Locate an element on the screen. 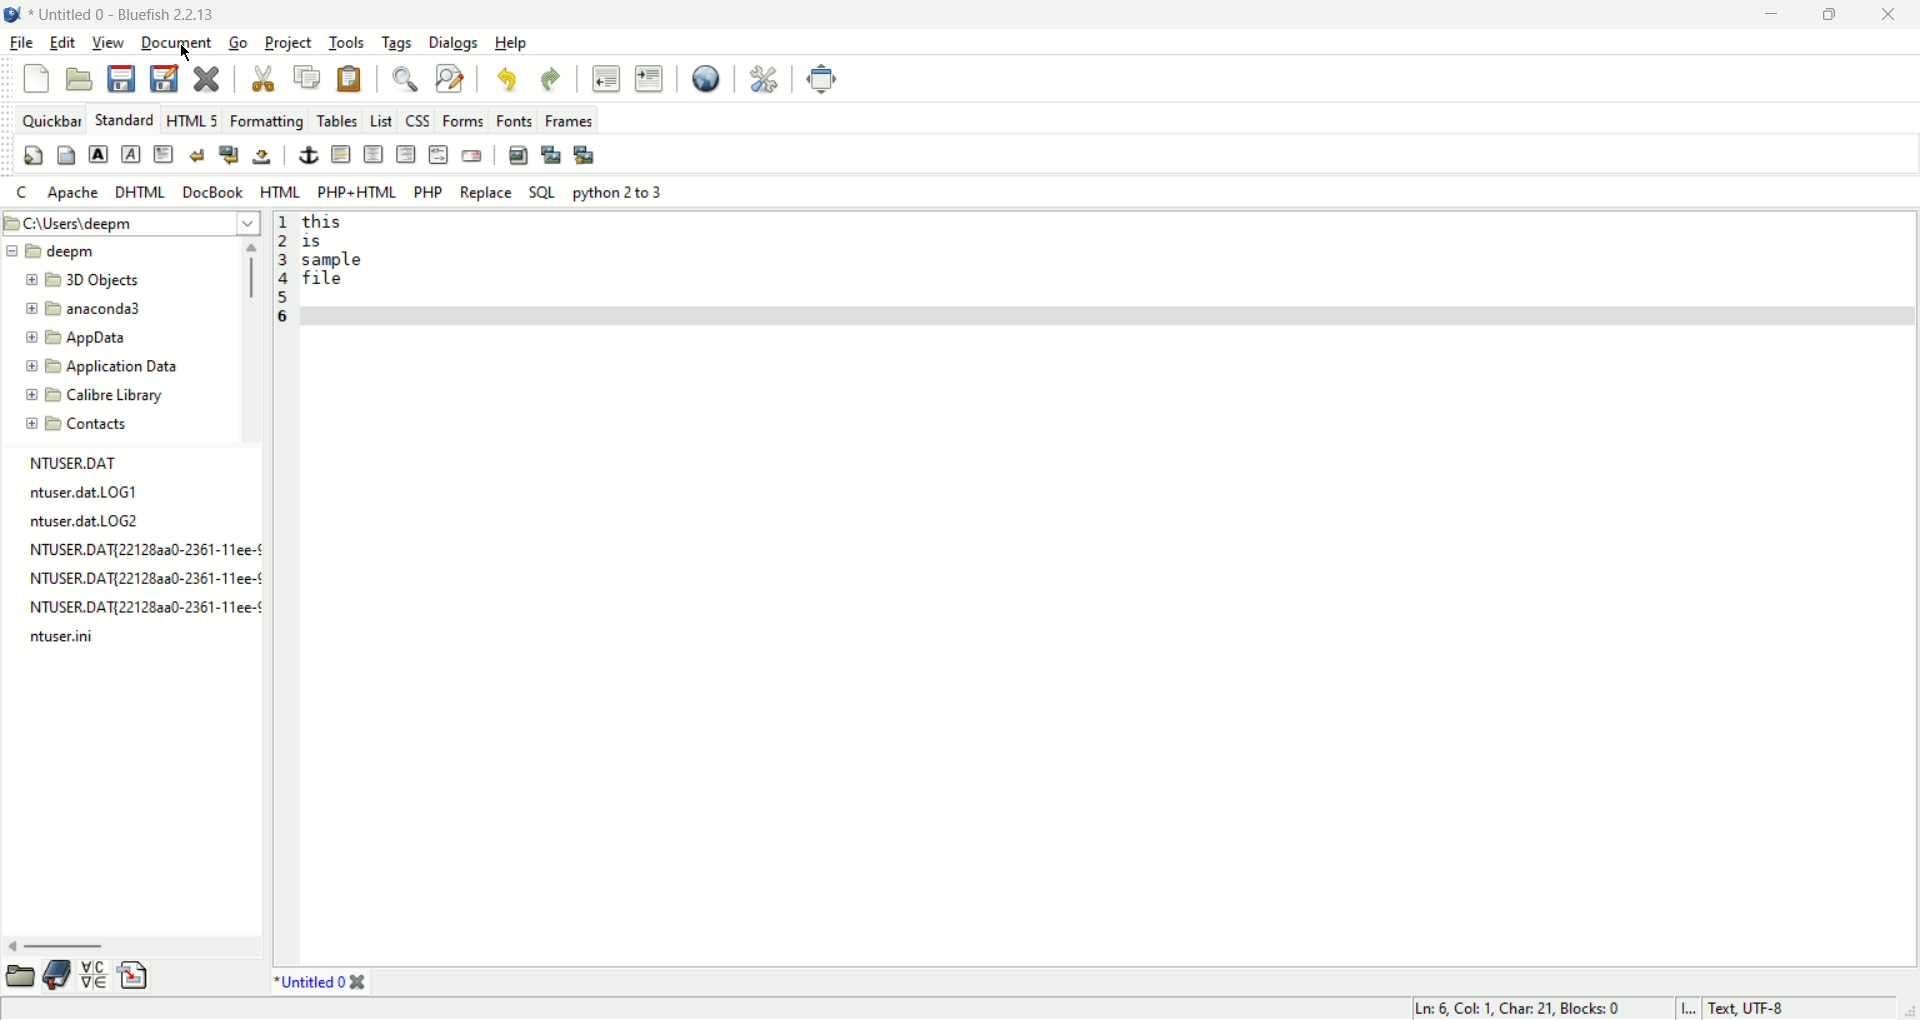  tables is located at coordinates (338, 118).